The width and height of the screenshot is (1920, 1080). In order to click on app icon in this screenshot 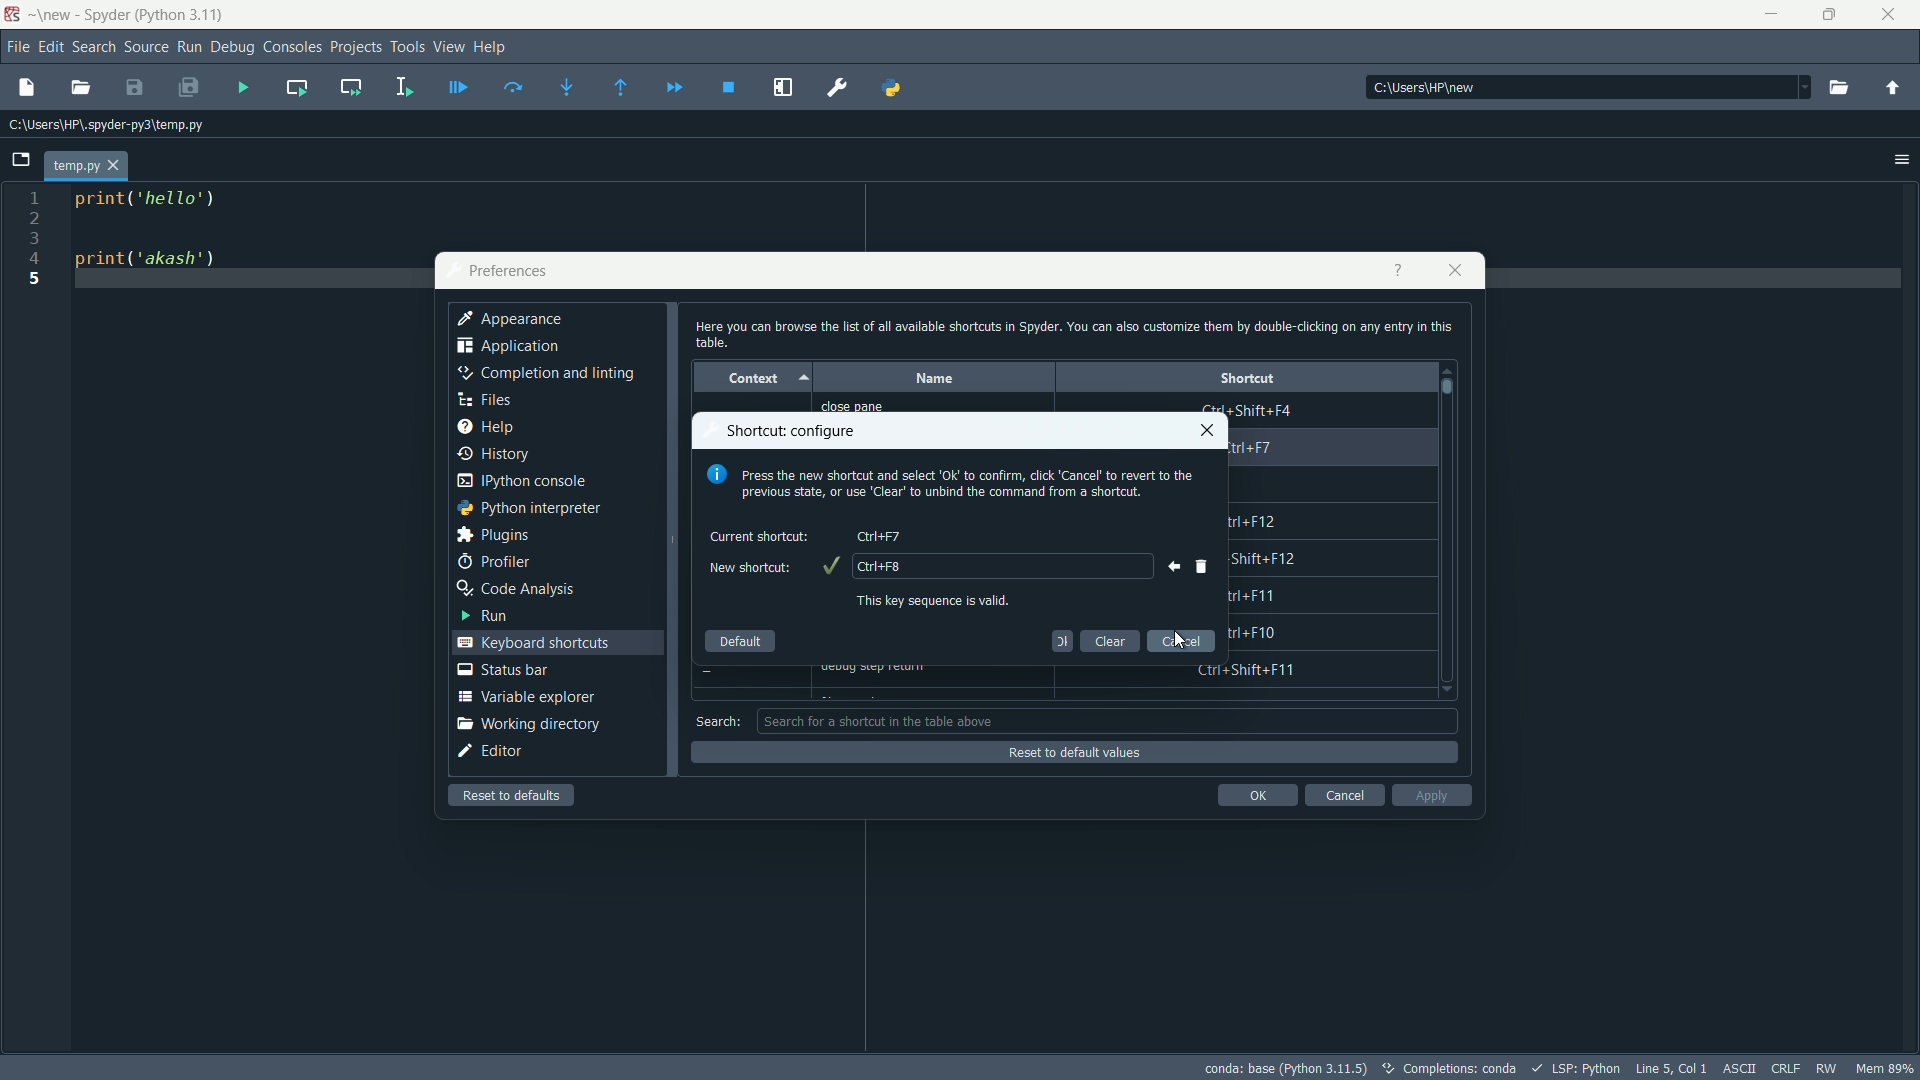, I will do `click(12, 15)`.